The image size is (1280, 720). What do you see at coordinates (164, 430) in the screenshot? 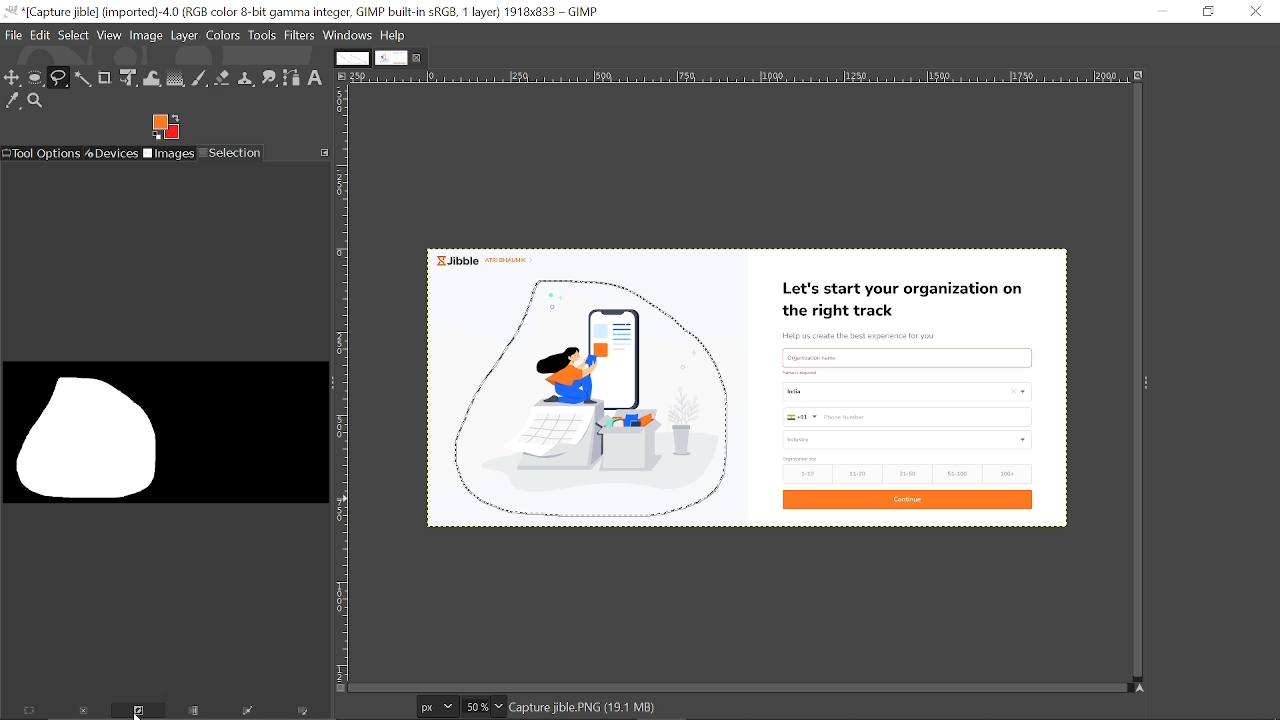
I see `Impression of the selected region` at bounding box center [164, 430].